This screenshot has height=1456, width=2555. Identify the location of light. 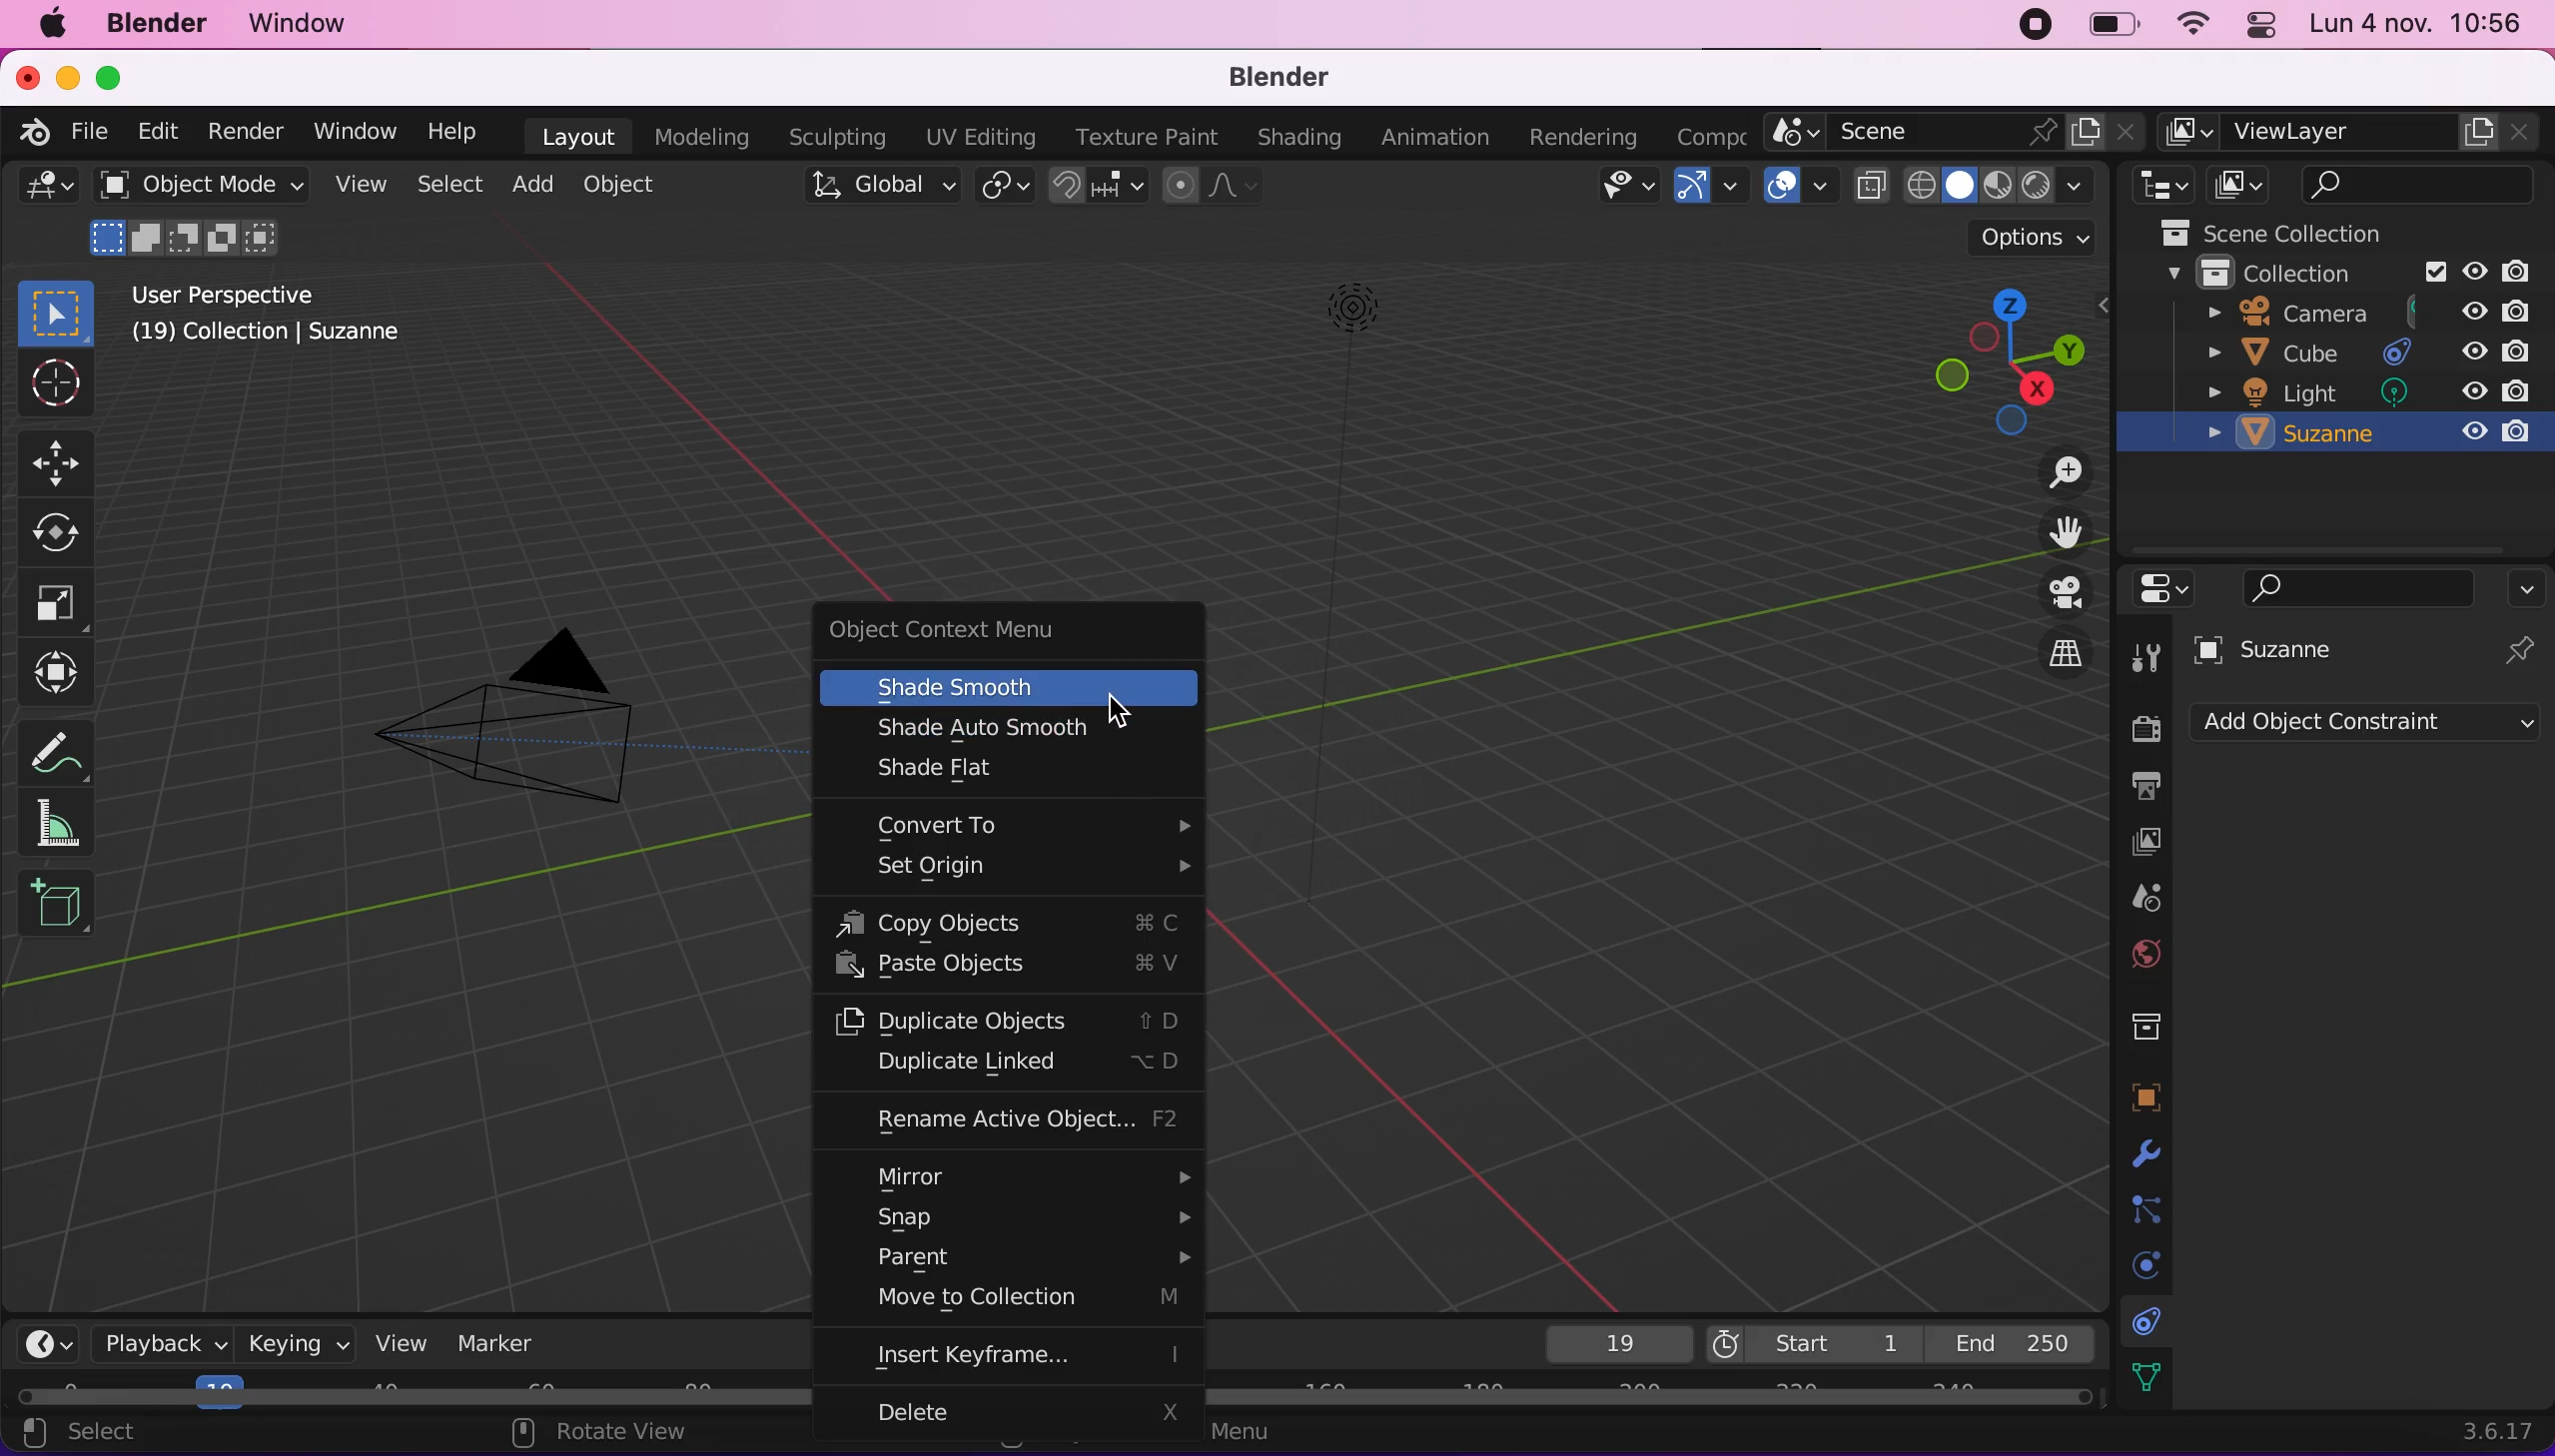
(2363, 392).